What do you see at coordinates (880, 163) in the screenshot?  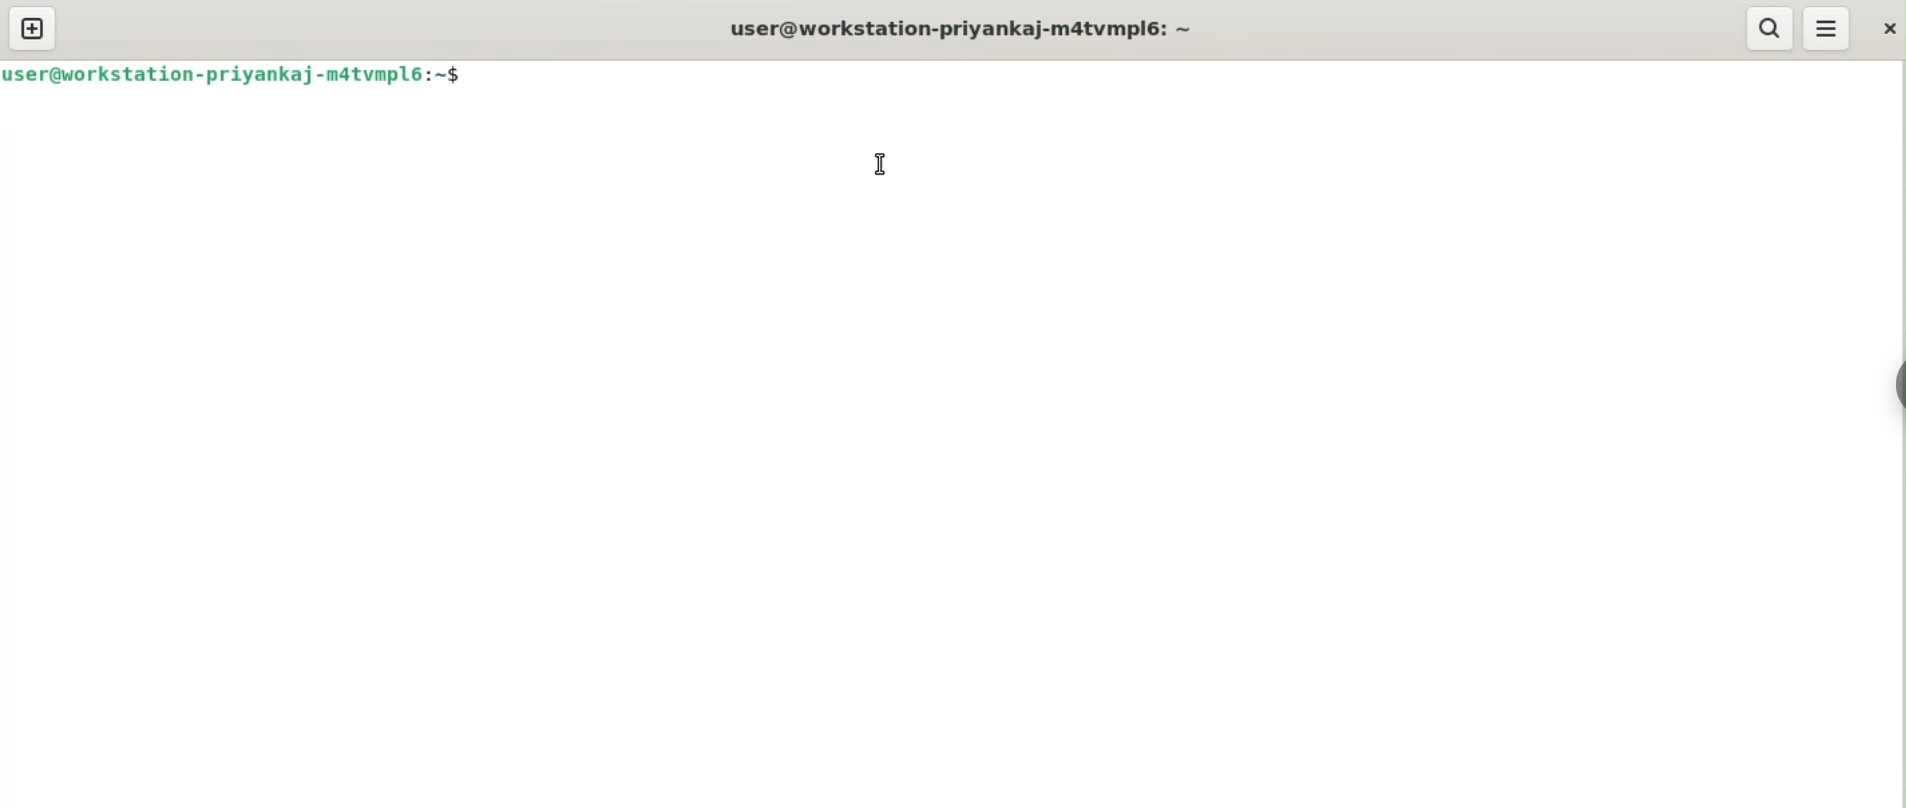 I see `cursor` at bounding box center [880, 163].